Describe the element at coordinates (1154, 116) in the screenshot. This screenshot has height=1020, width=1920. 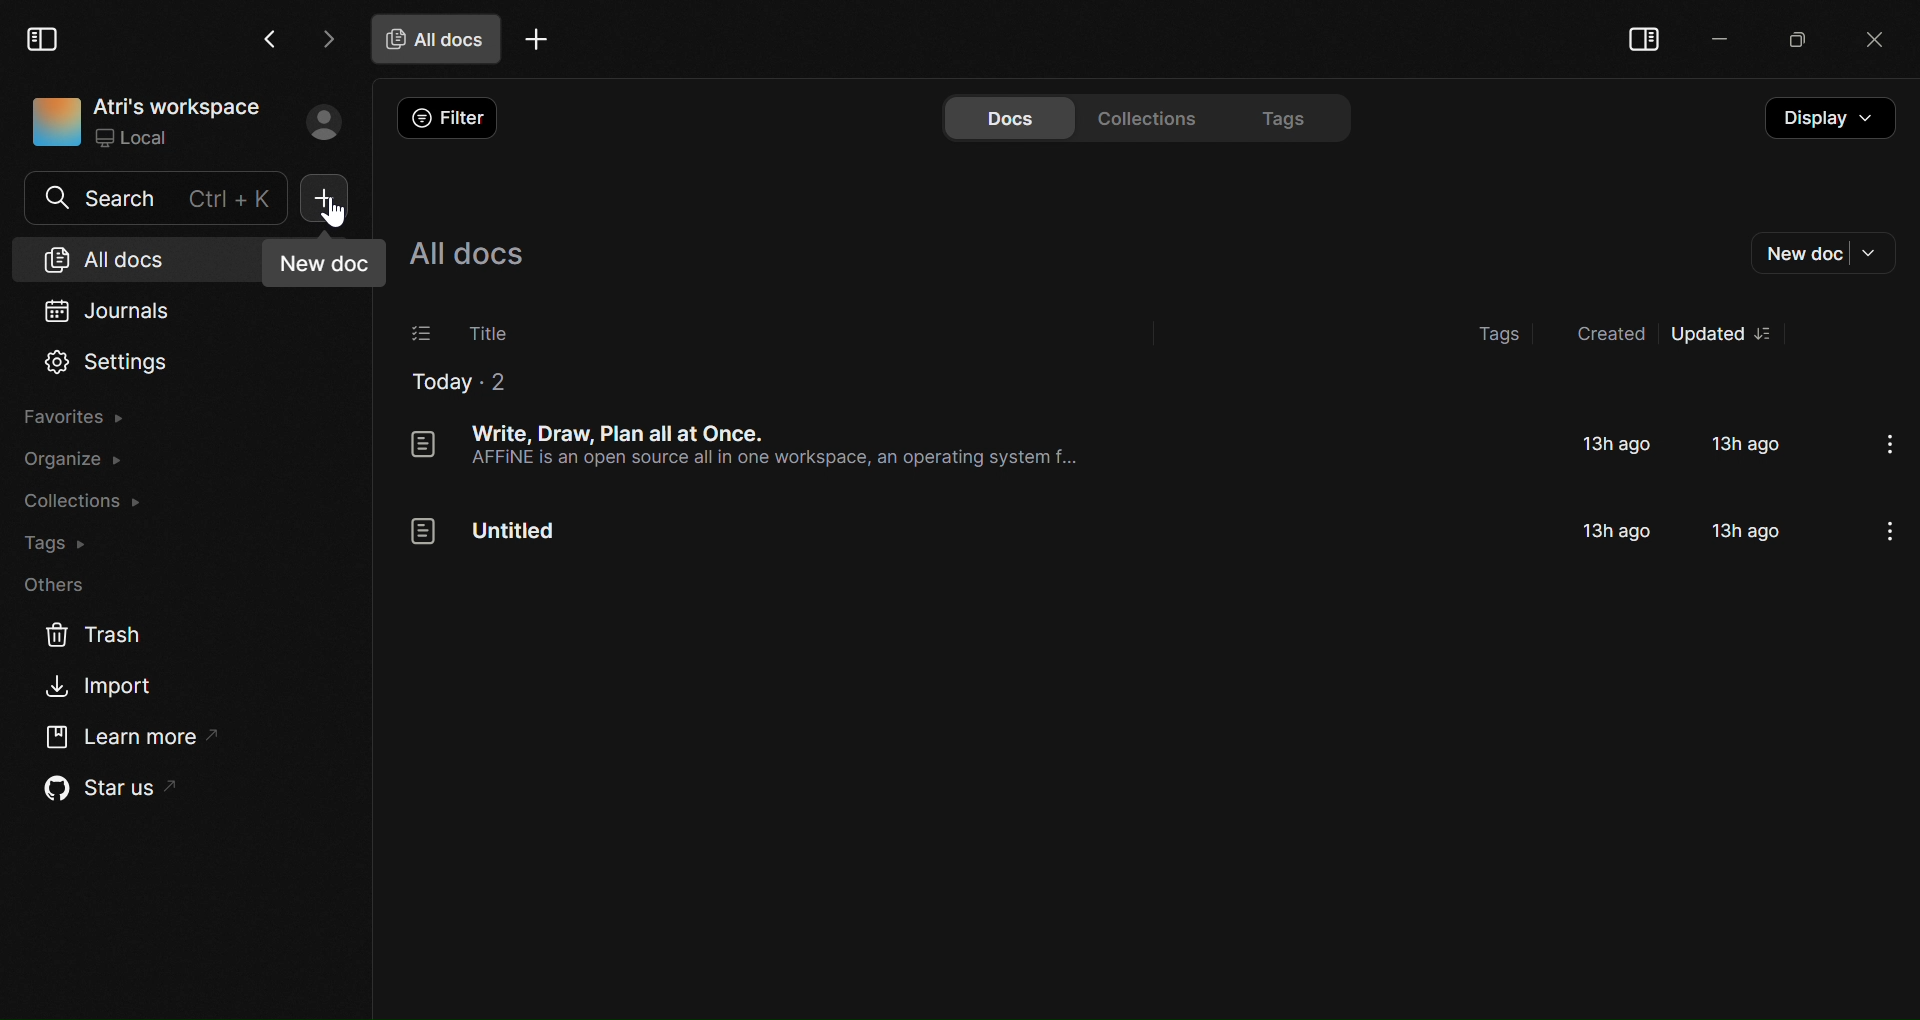
I see `Collections` at that location.